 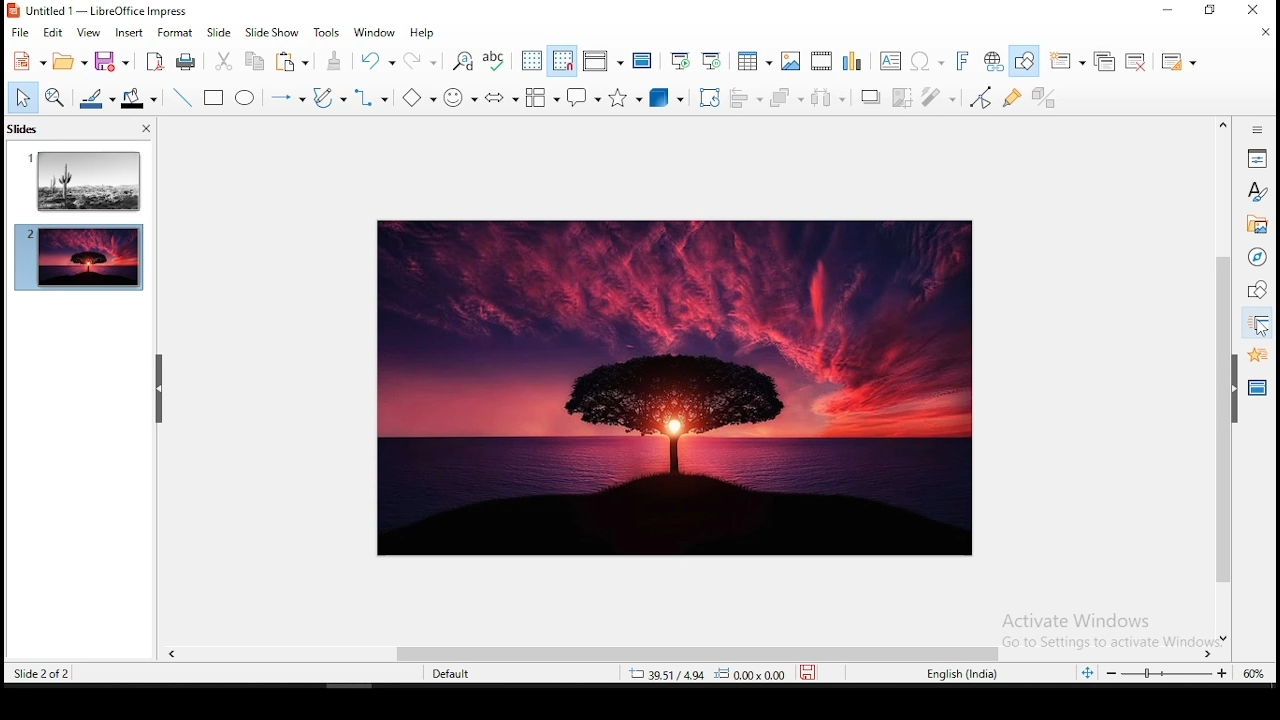 What do you see at coordinates (713, 58) in the screenshot?
I see `start from current slide` at bounding box center [713, 58].